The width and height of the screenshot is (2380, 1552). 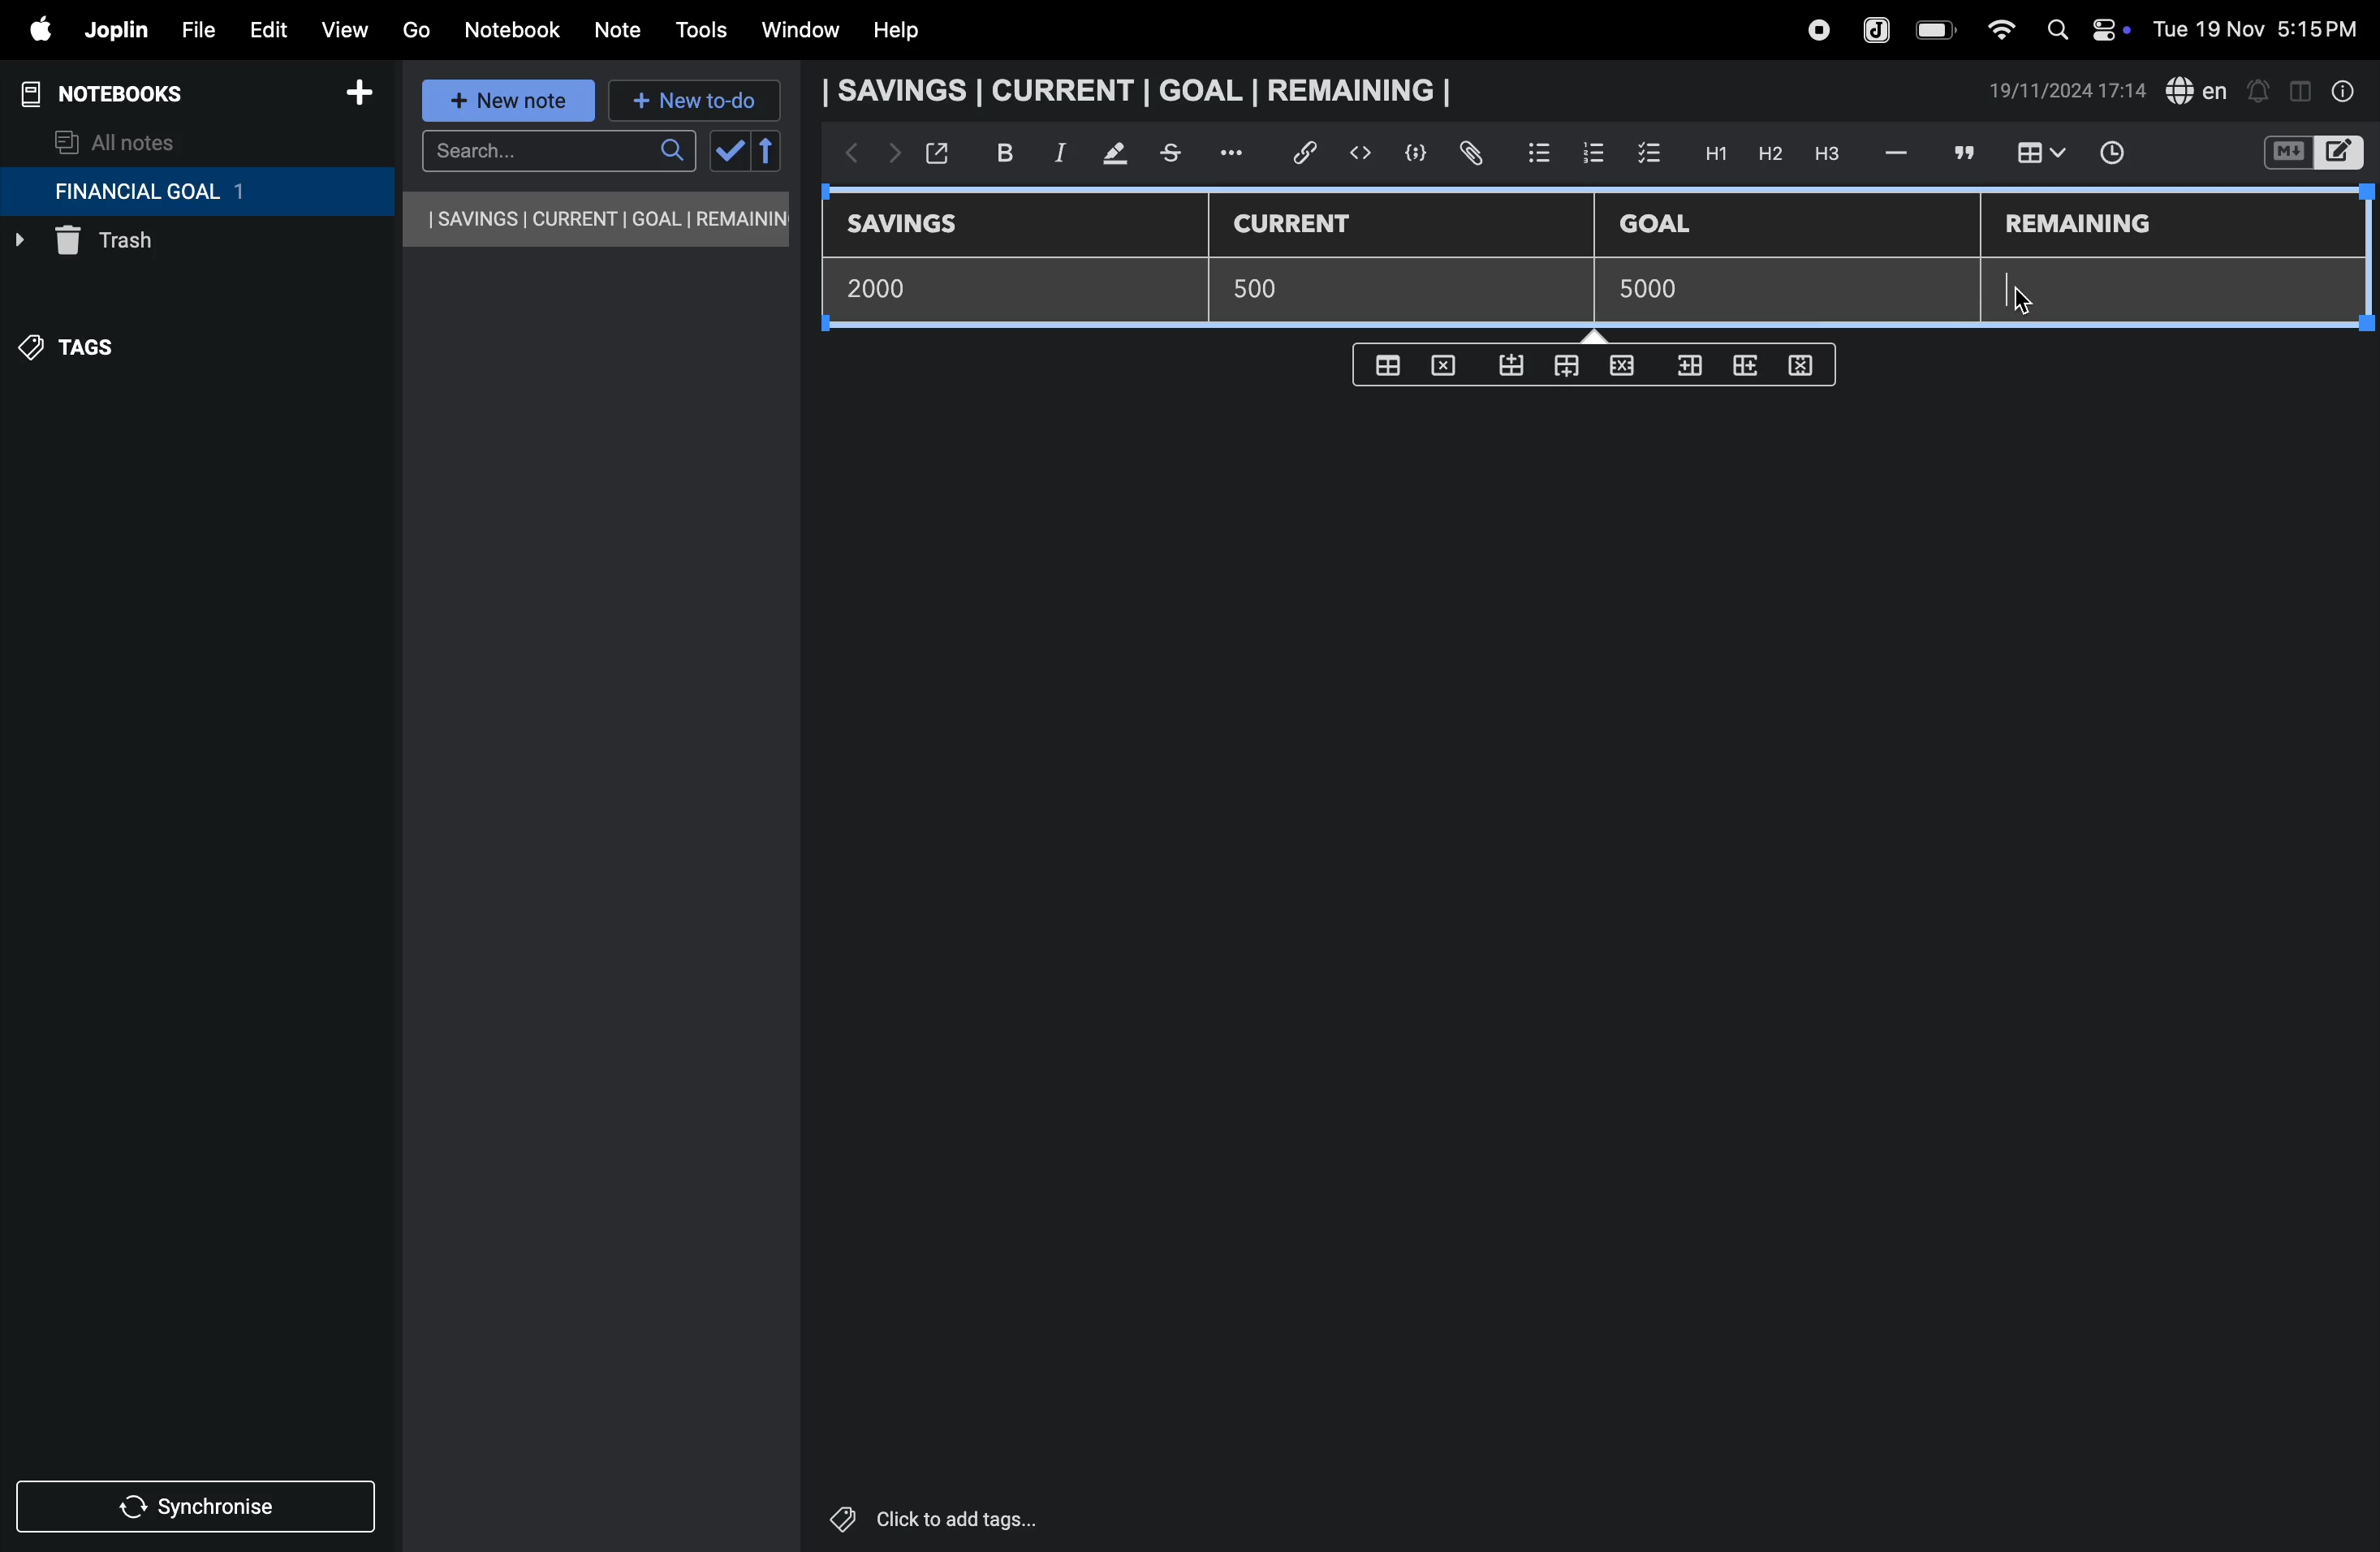 I want to click on tags, so click(x=81, y=357).